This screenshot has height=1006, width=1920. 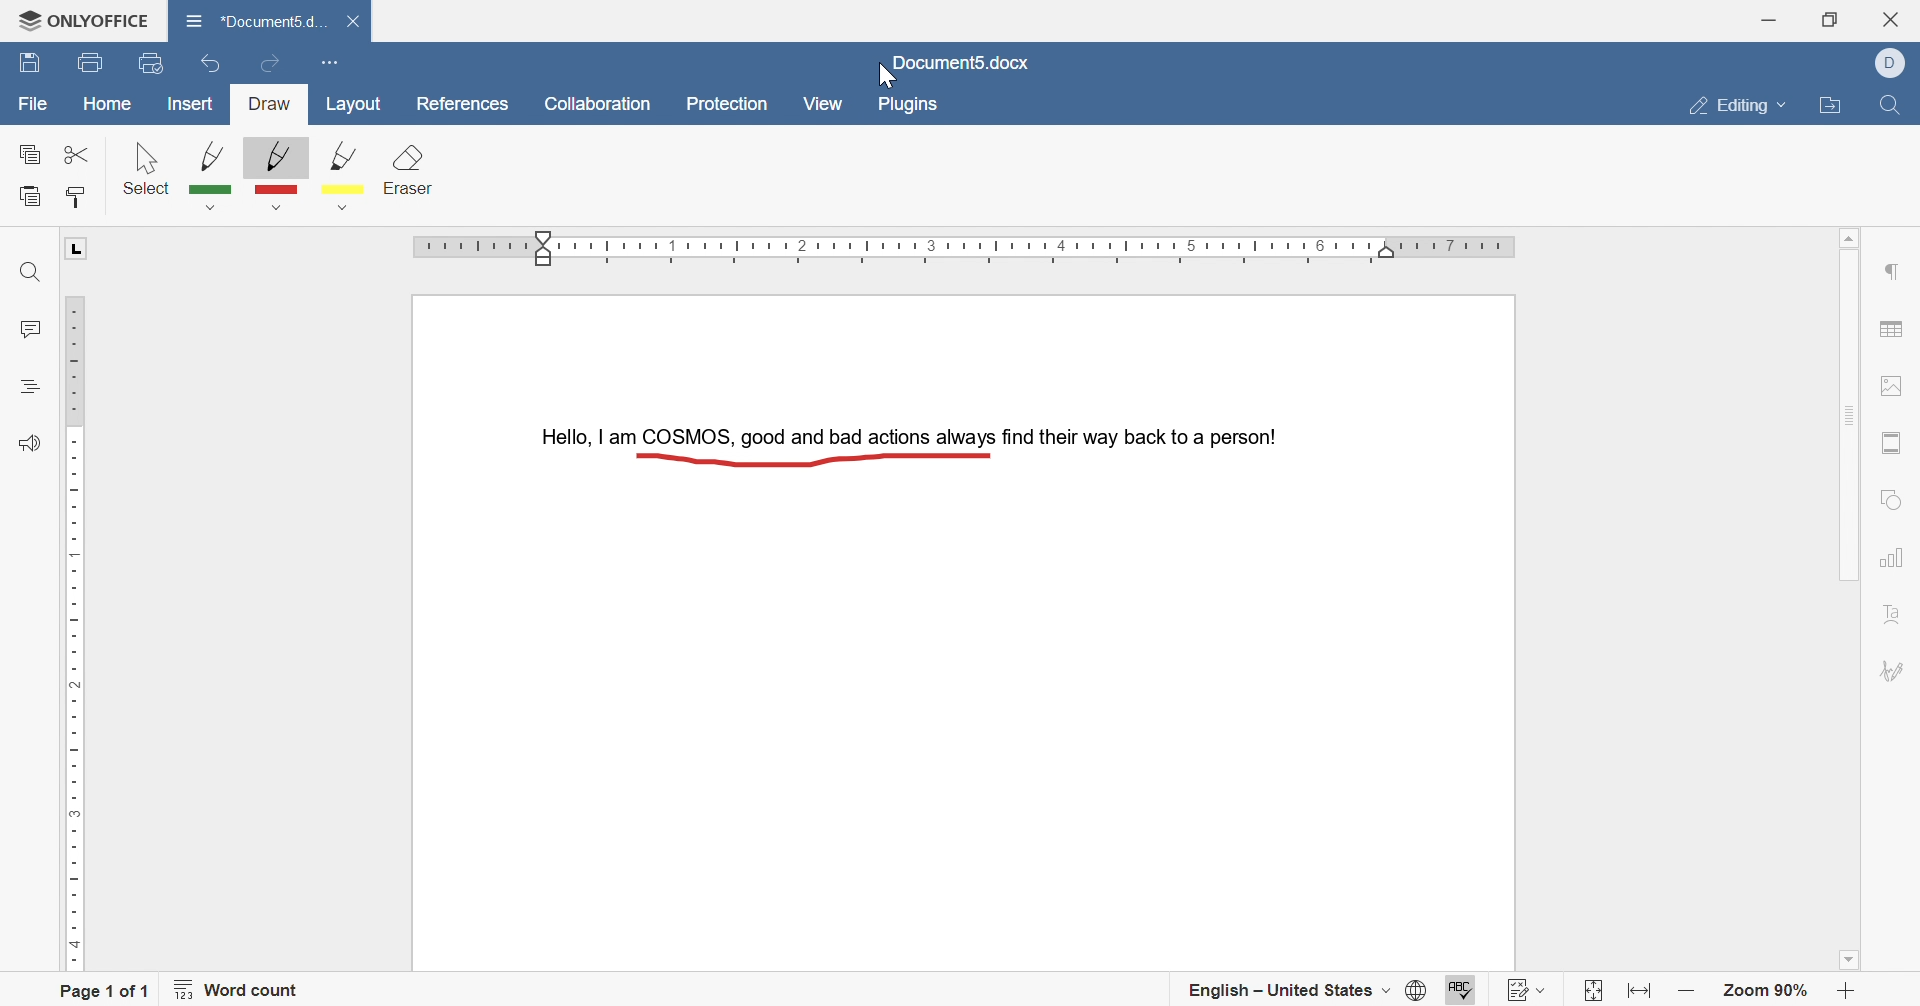 I want to click on chart settings, so click(x=1892, y=560).